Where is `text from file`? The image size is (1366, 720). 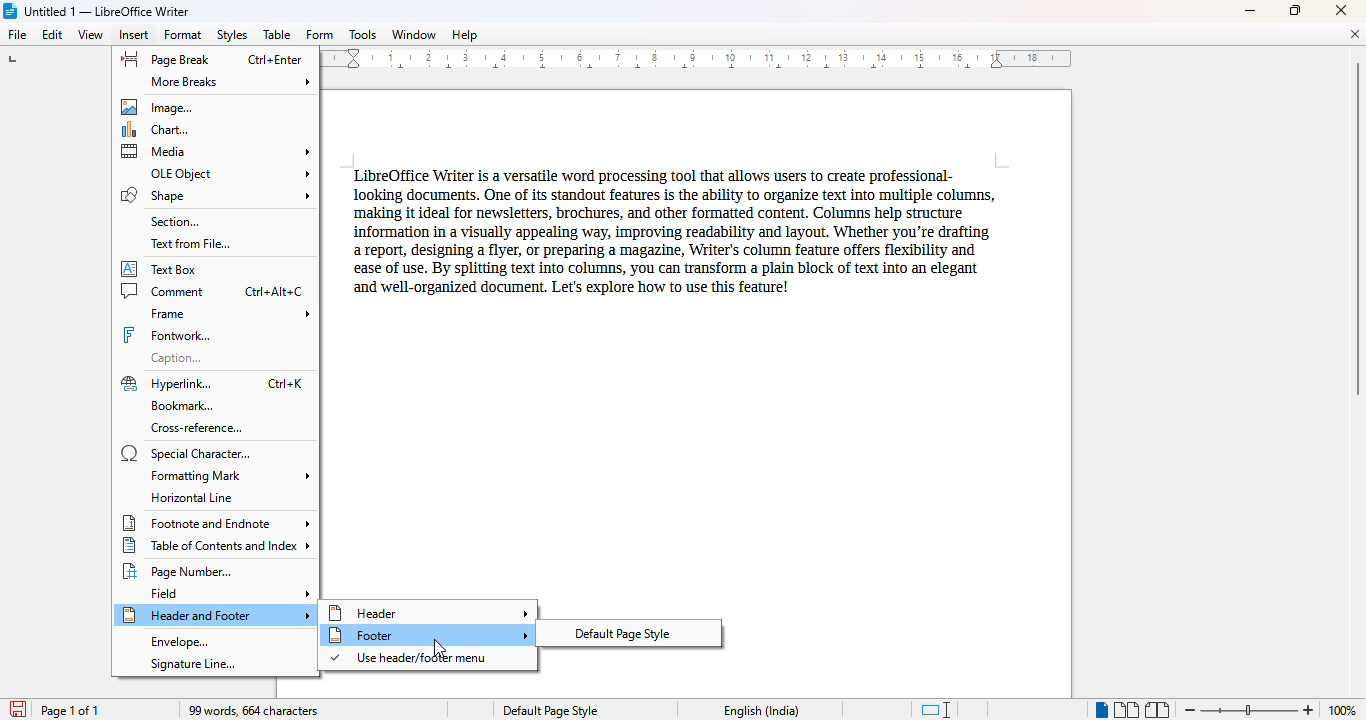
text from file is located at coordinates (190, 244).